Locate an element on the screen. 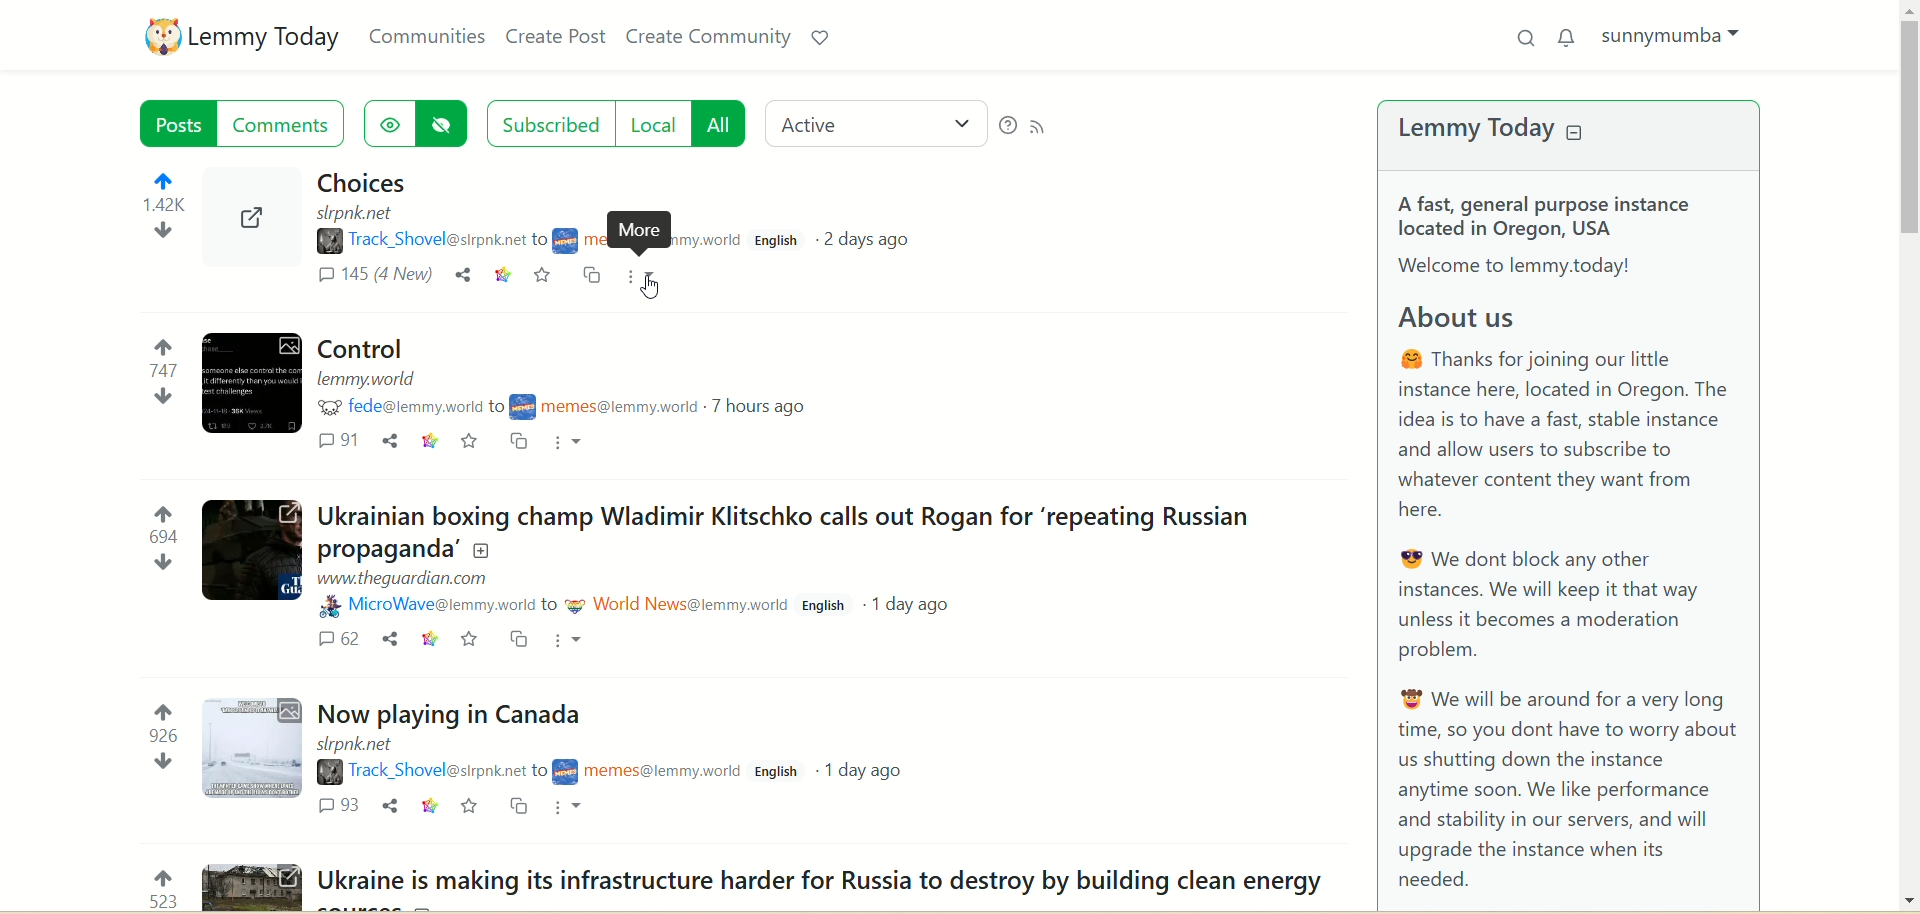 The height and width of the screenshot is (914, 1920). lemmy today is located at coordinates (1510, 132).